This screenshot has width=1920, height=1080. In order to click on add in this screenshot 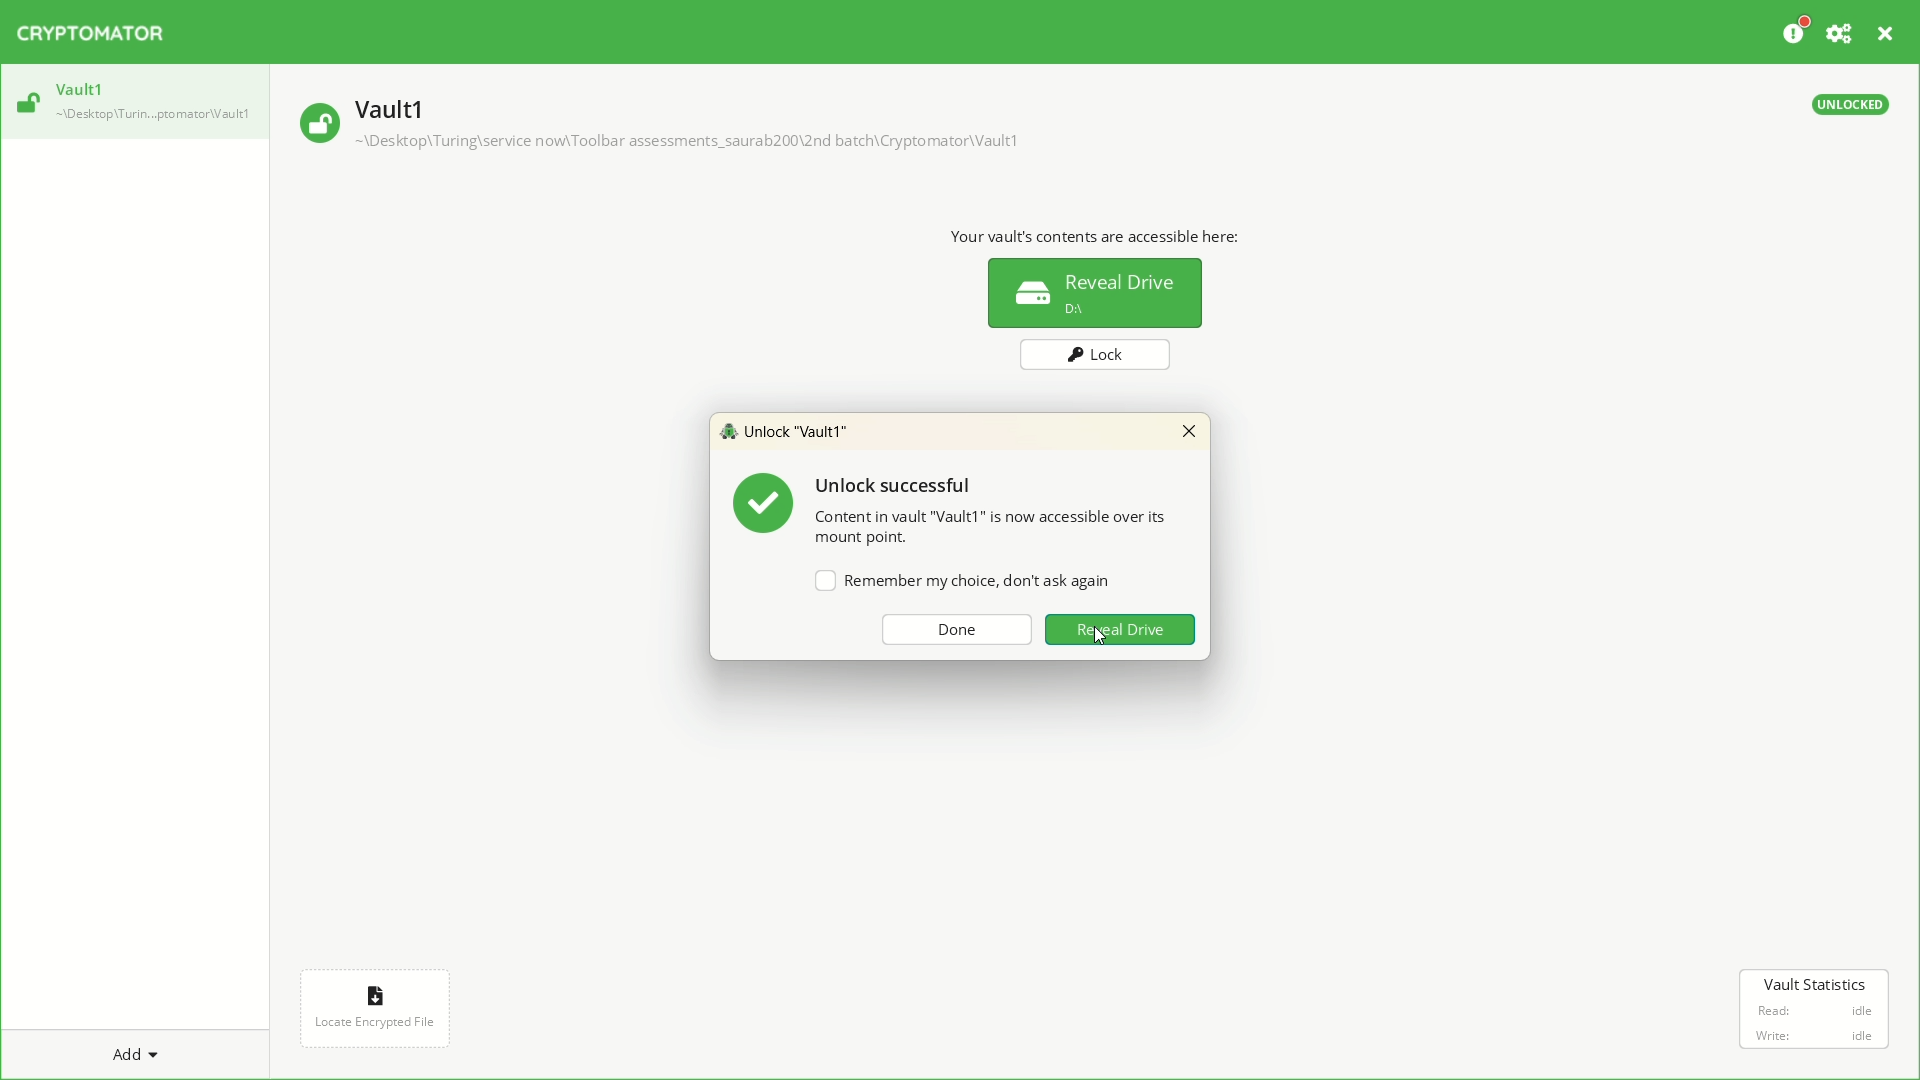, I will do `click(143, 1051)`.